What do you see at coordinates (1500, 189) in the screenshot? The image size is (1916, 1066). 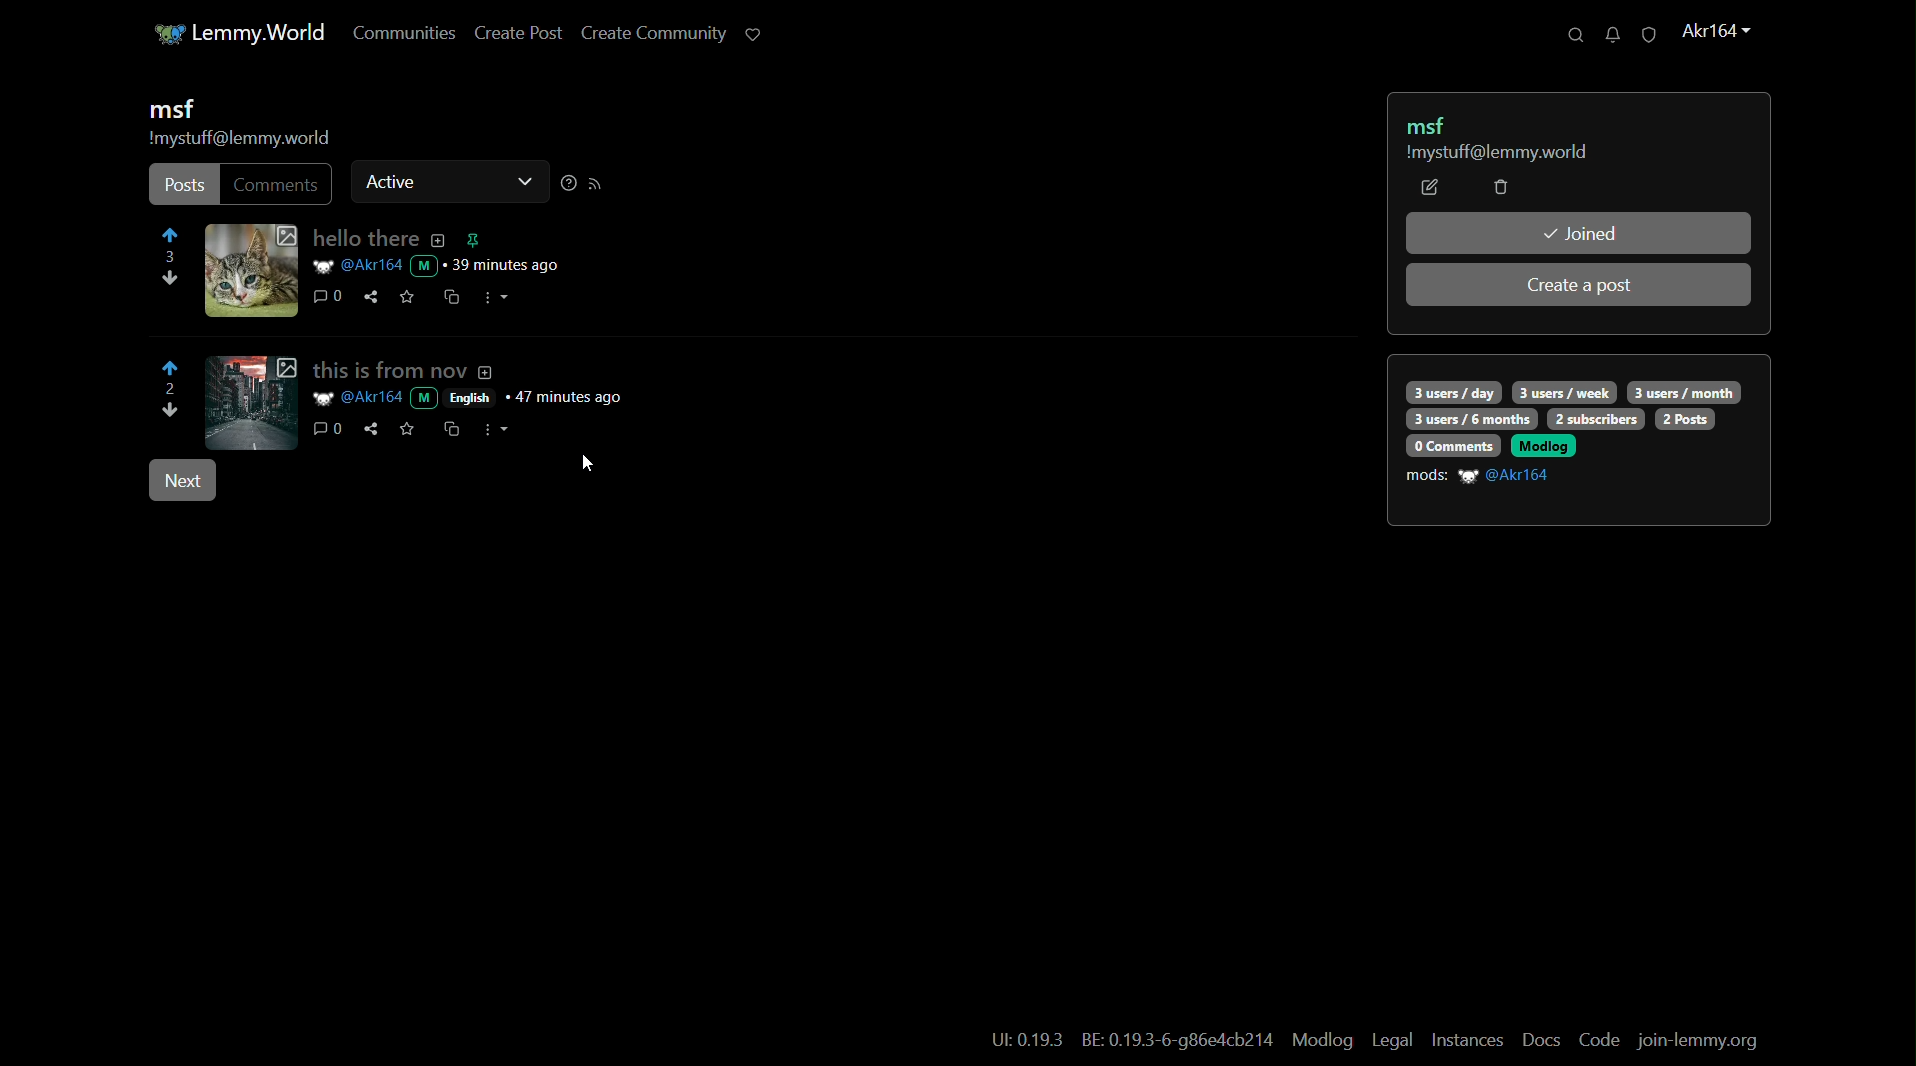 I see `delete` at bounding box center [1500, 189].